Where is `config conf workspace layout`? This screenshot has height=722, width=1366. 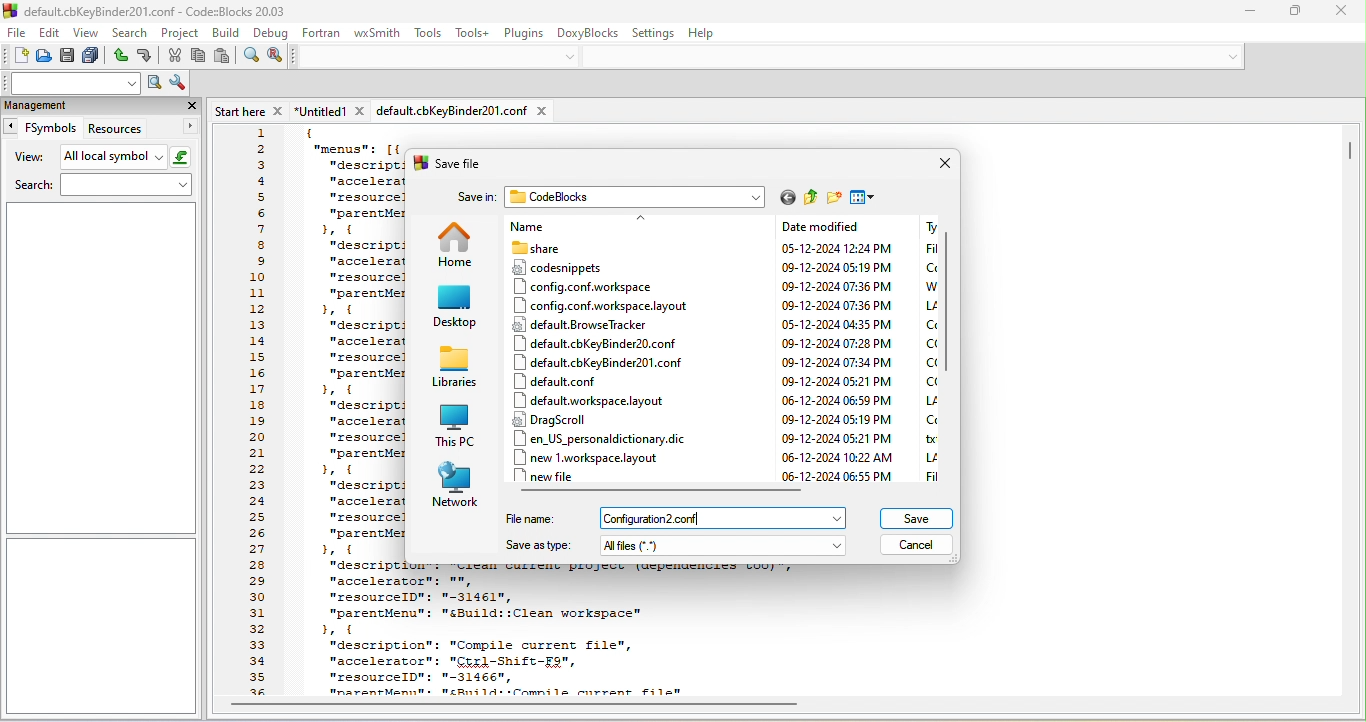
config conf workspace layout is located at coordinates (599, 306).